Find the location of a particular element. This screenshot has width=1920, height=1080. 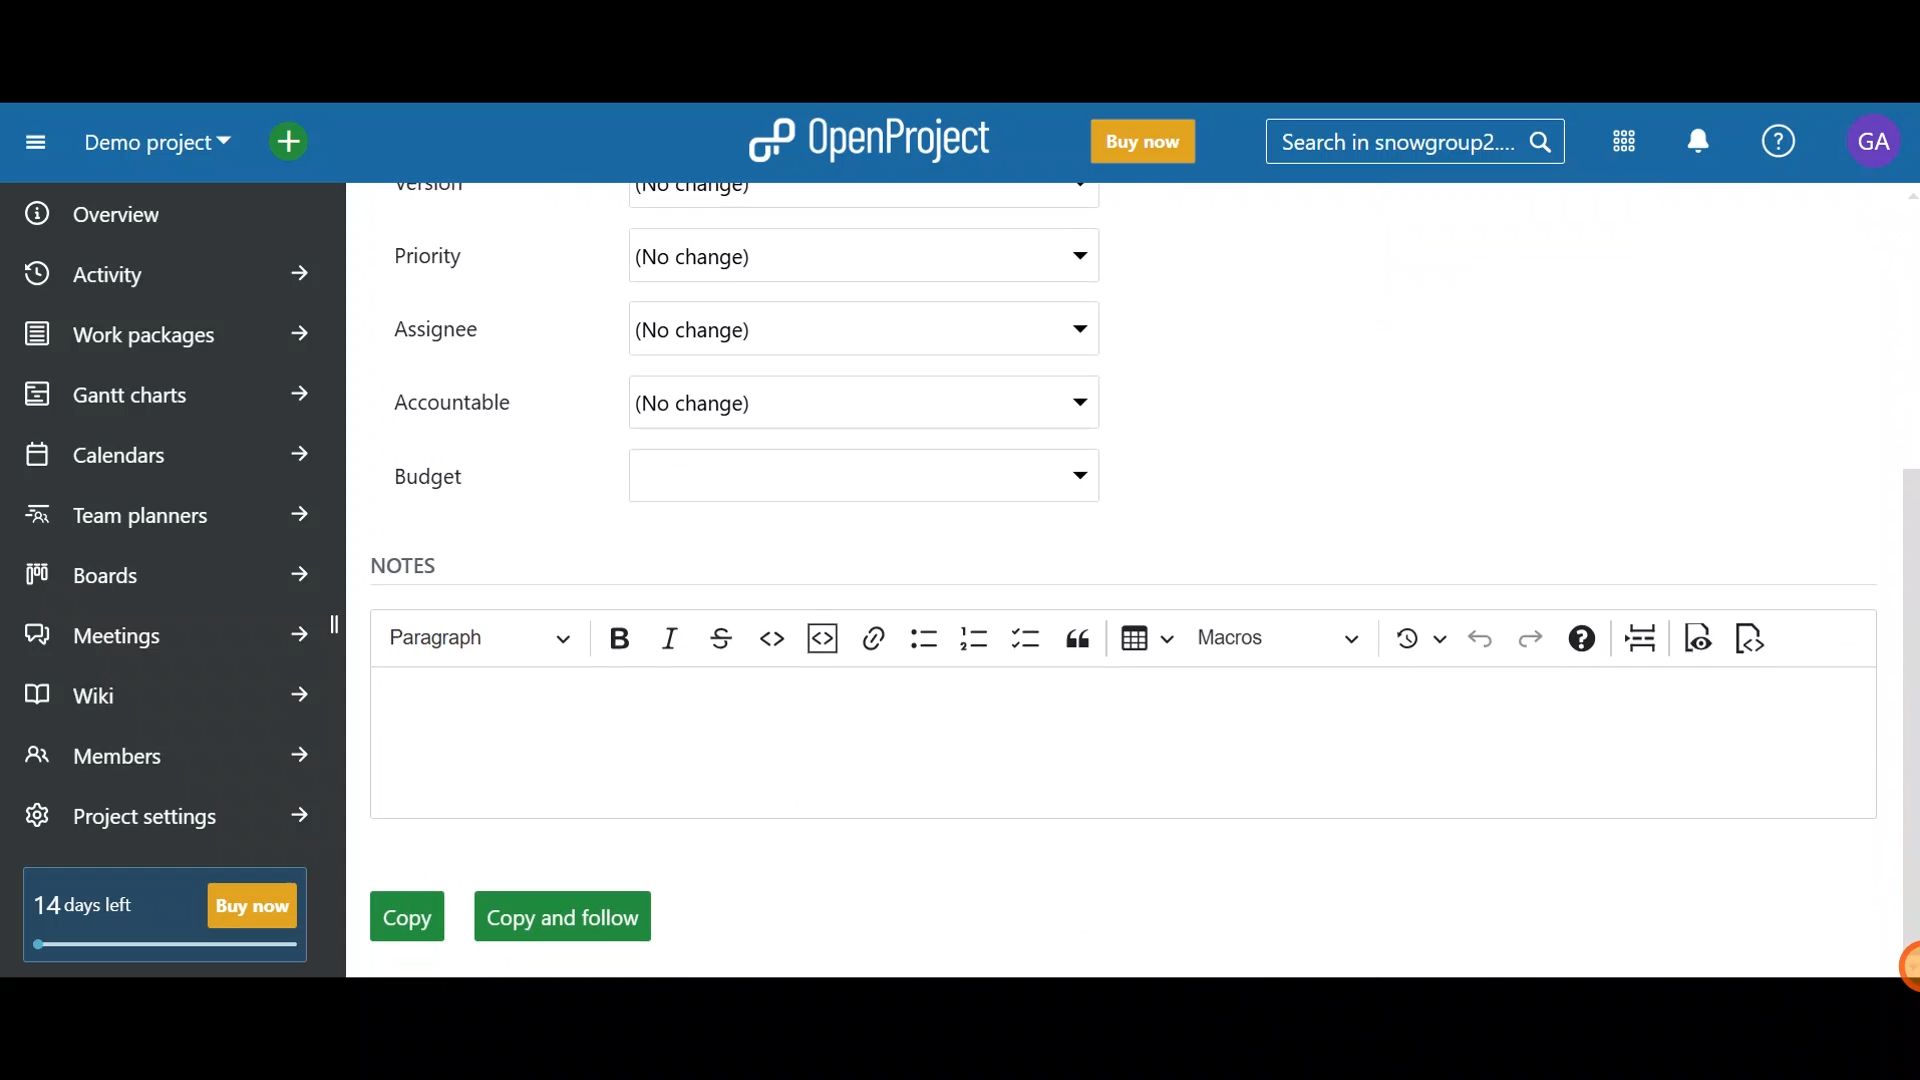

Link is located at coordinates (870, 633).